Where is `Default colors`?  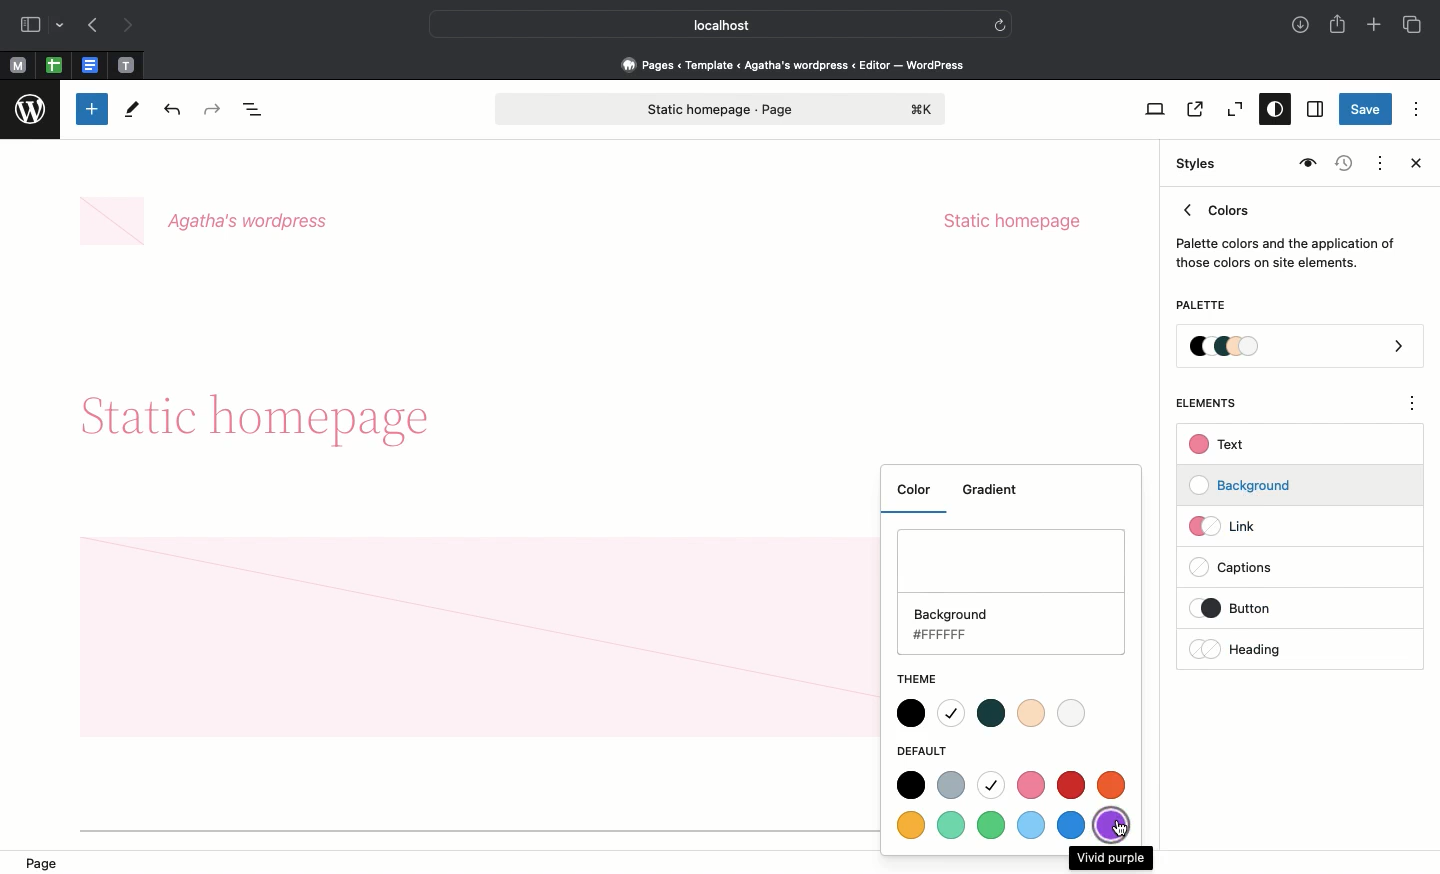 Default colors is located at coordinates (1014, 808).